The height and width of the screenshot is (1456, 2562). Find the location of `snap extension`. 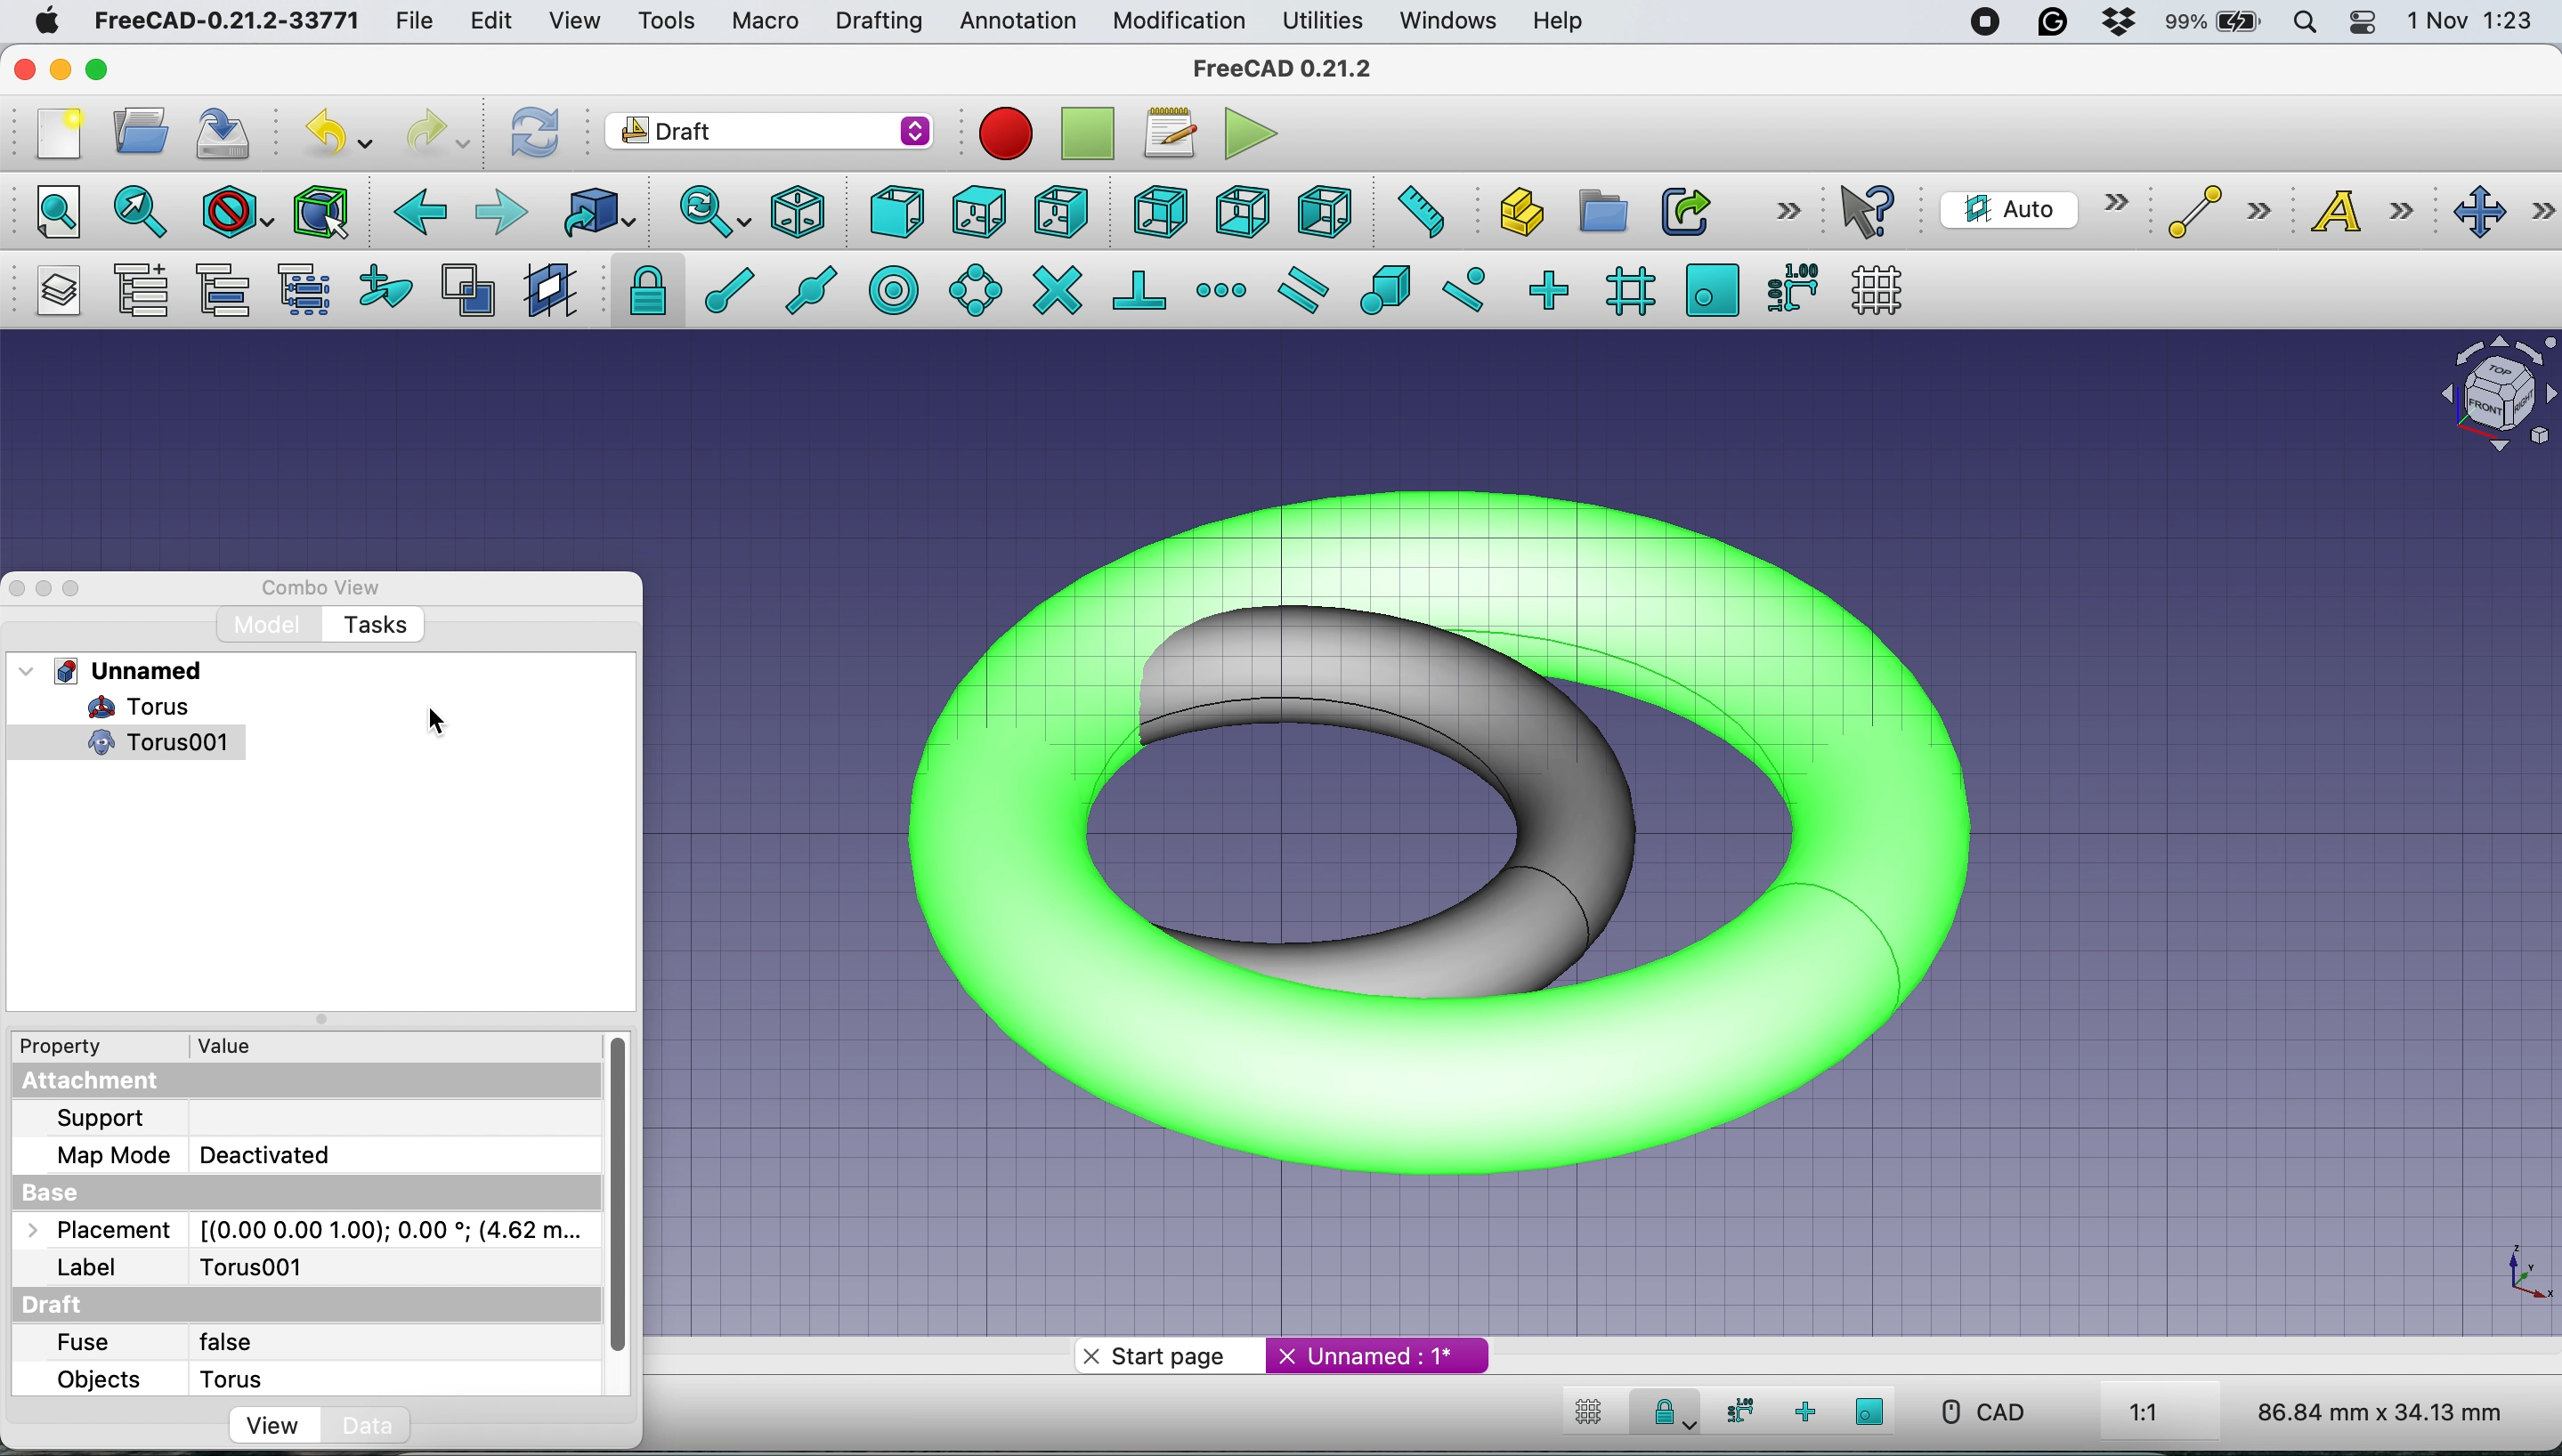

snap extension is located at coordinates (1222, 288).